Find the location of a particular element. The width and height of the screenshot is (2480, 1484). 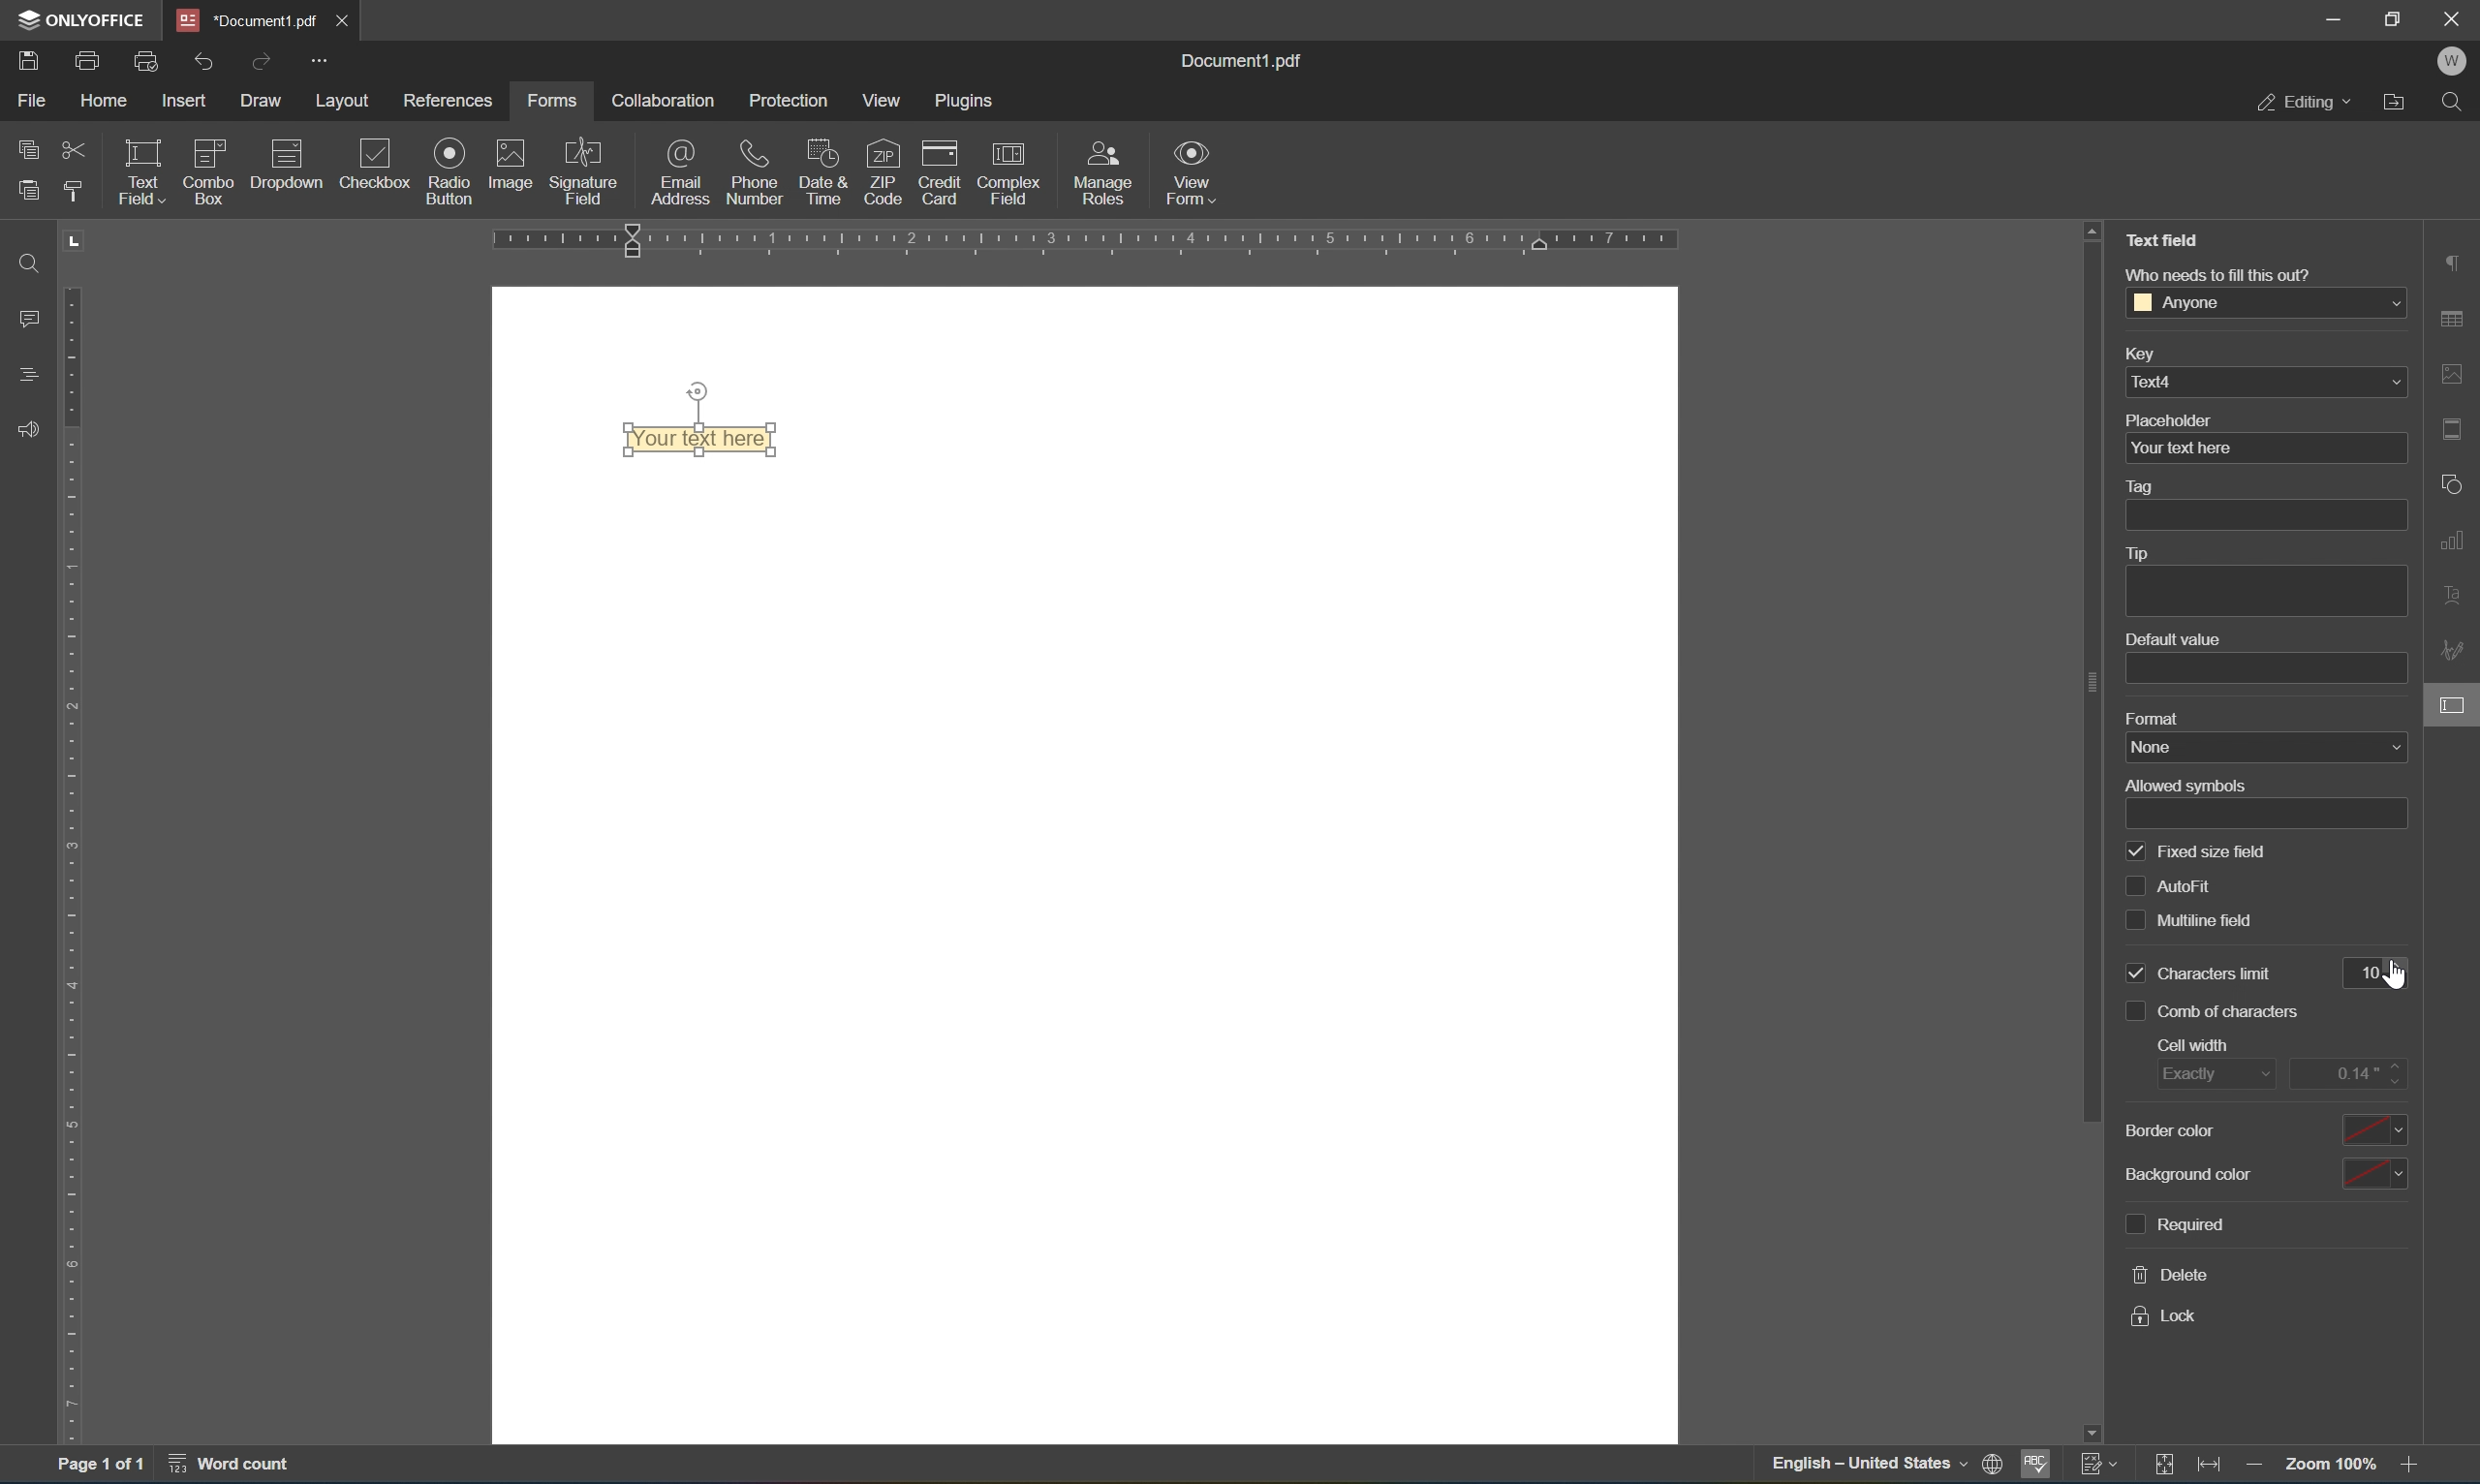

checkbox is located at coordinates (2131, 1006).